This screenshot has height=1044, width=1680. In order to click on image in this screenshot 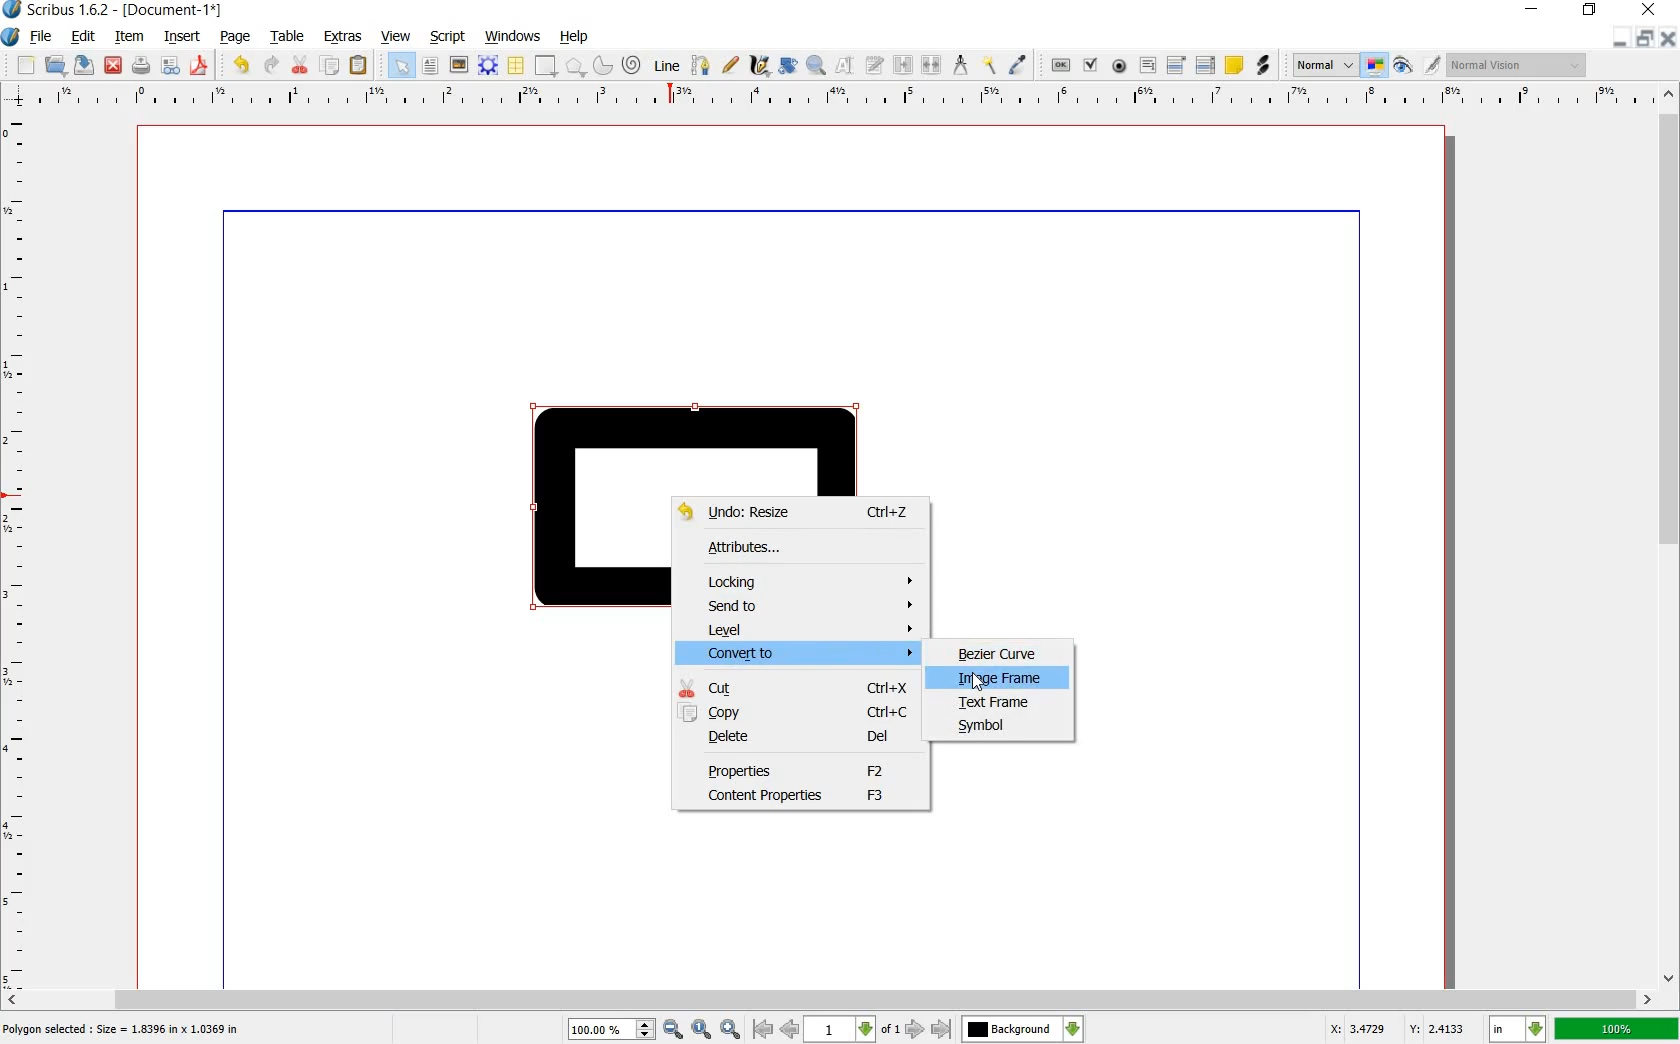, I will do `click(457, 64)`.